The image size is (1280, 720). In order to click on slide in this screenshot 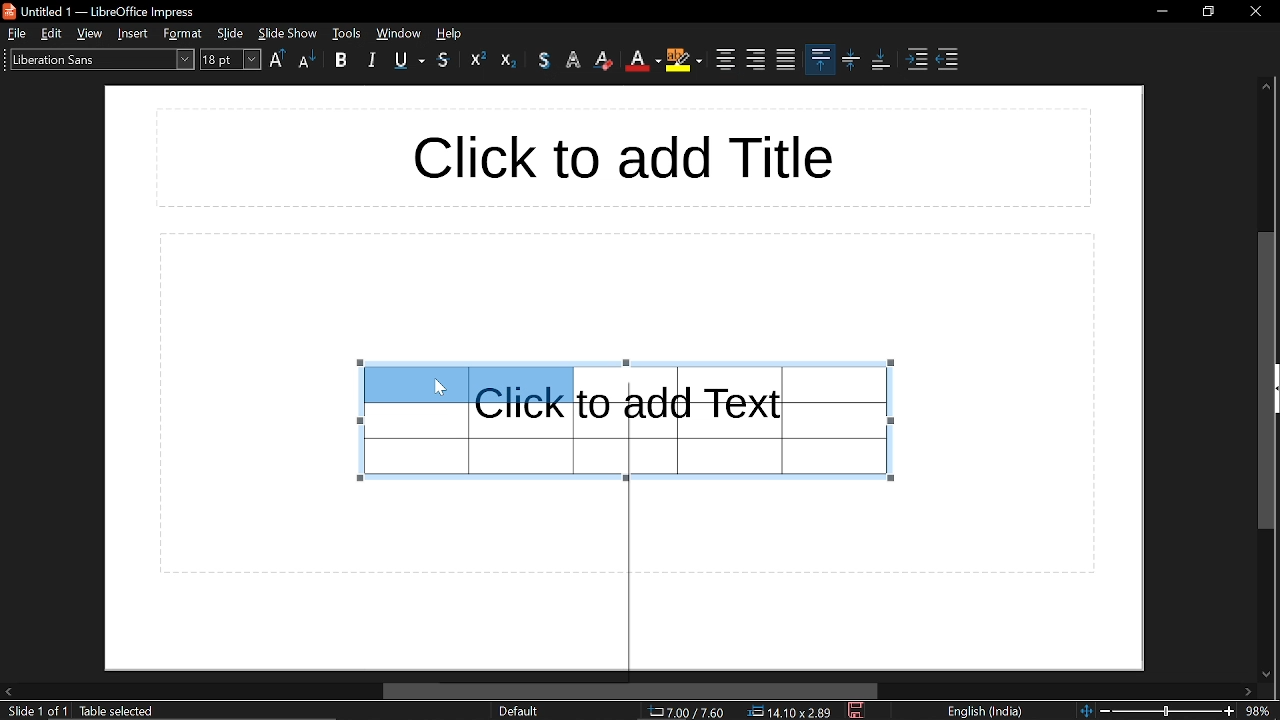, I will do `click(231, 33)`.